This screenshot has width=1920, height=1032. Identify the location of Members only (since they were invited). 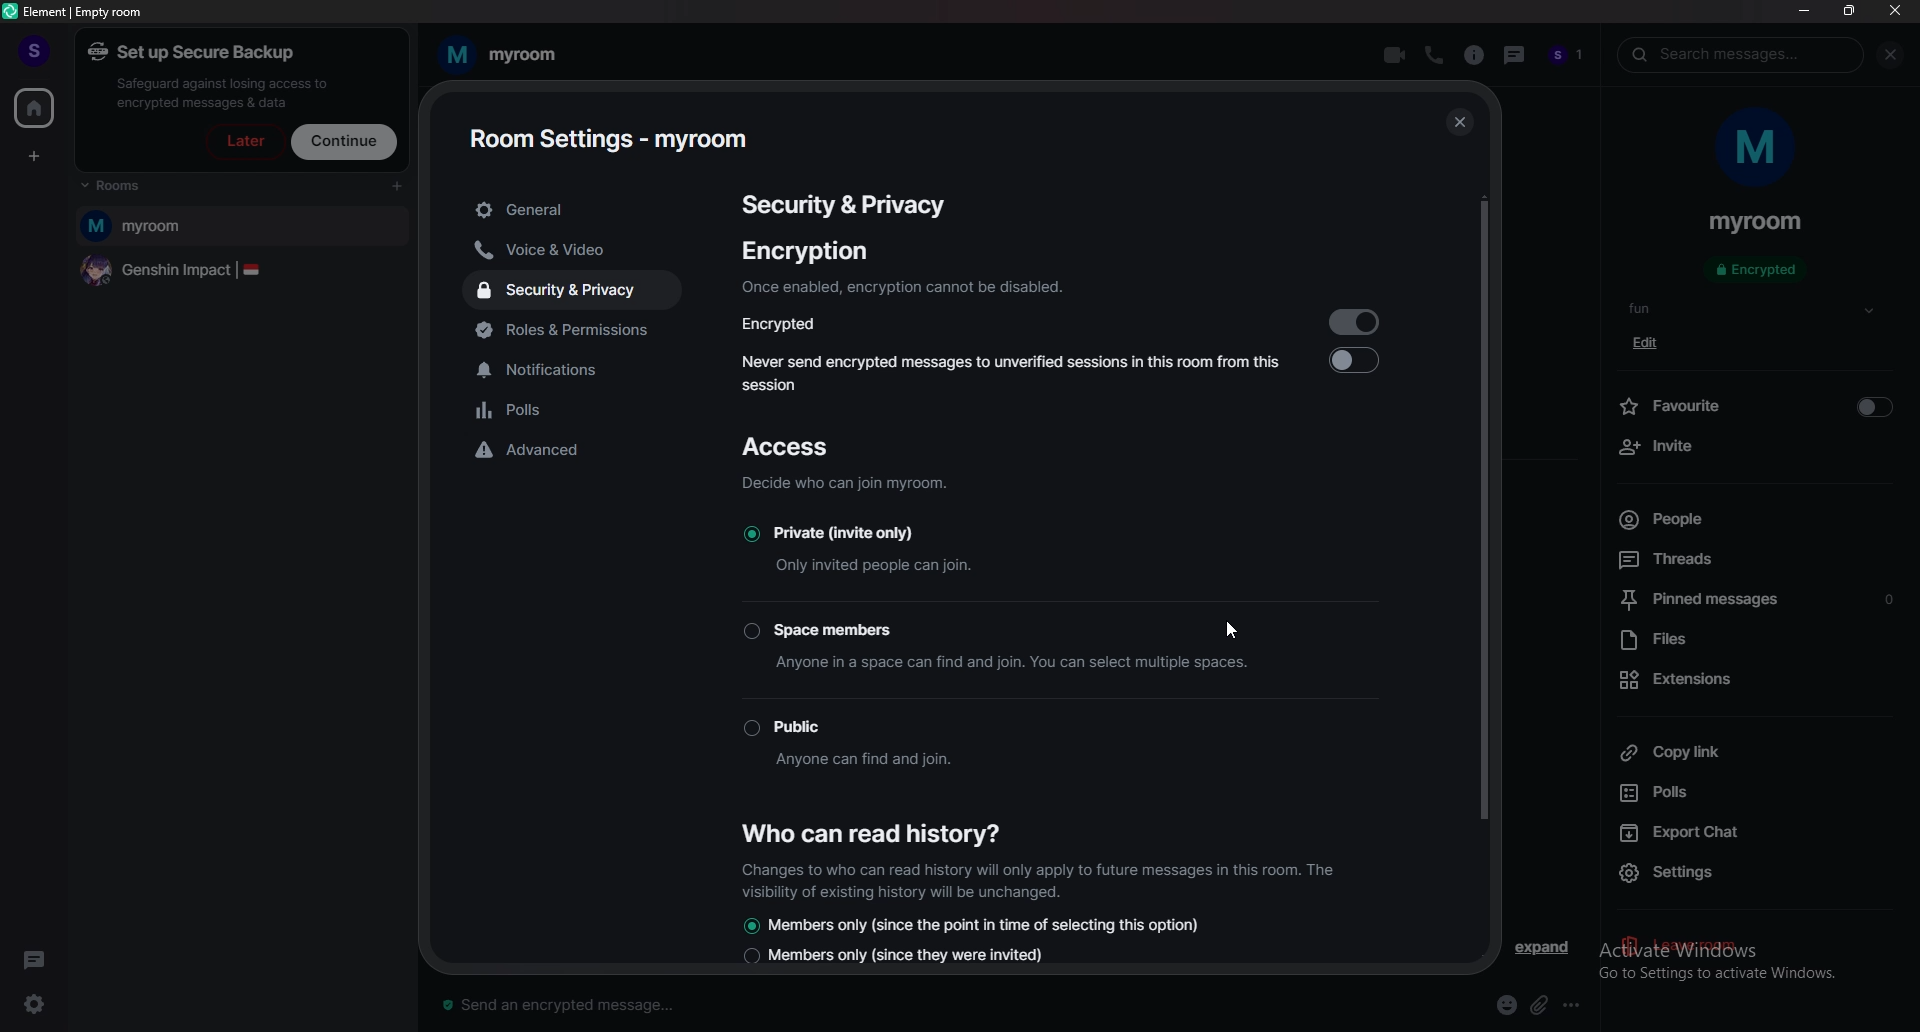
(897, 958).